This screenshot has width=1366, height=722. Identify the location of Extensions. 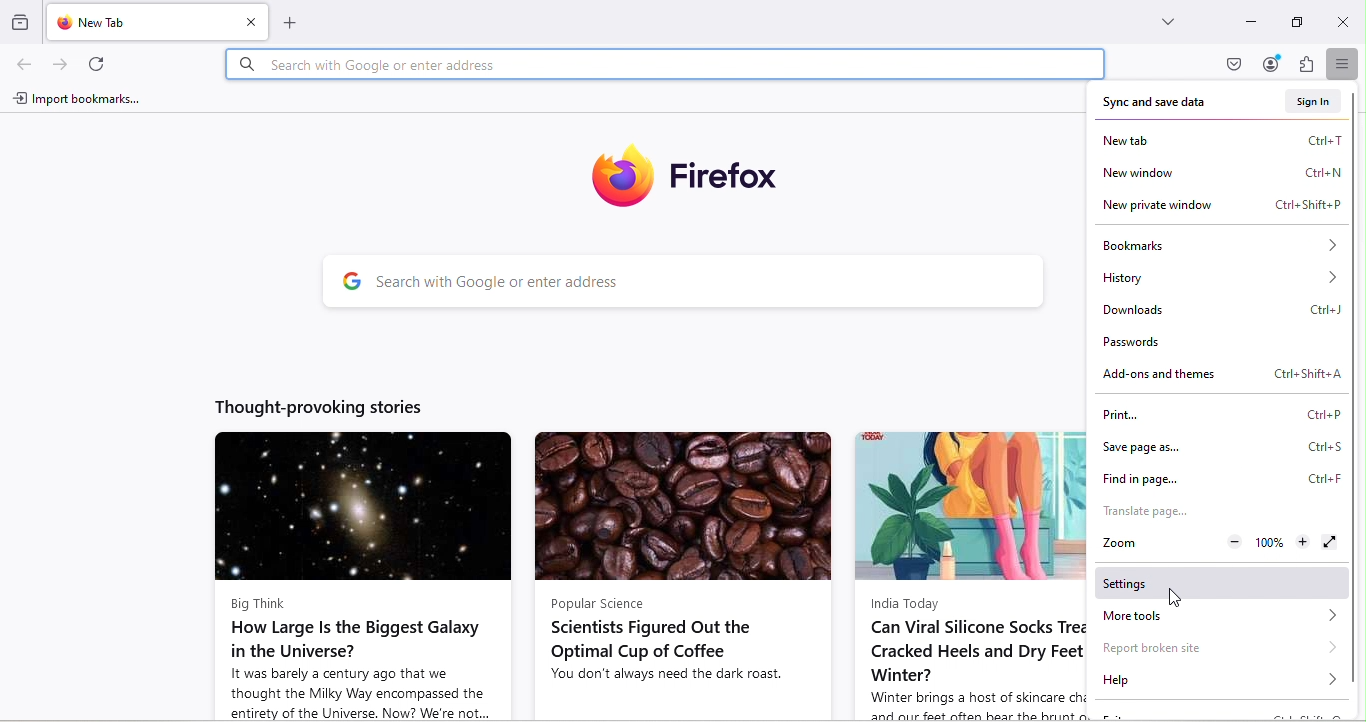
(1306, 66).